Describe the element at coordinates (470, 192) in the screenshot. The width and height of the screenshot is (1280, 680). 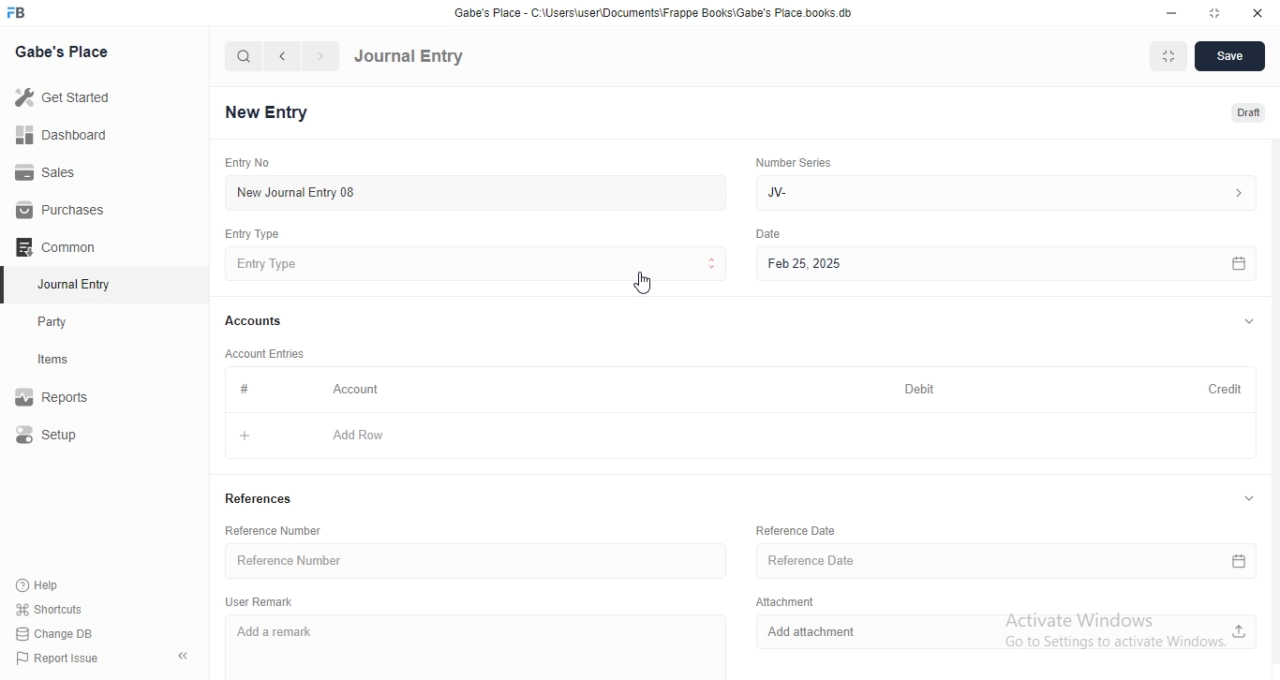
I see `New Journal Entry 08` at that location.